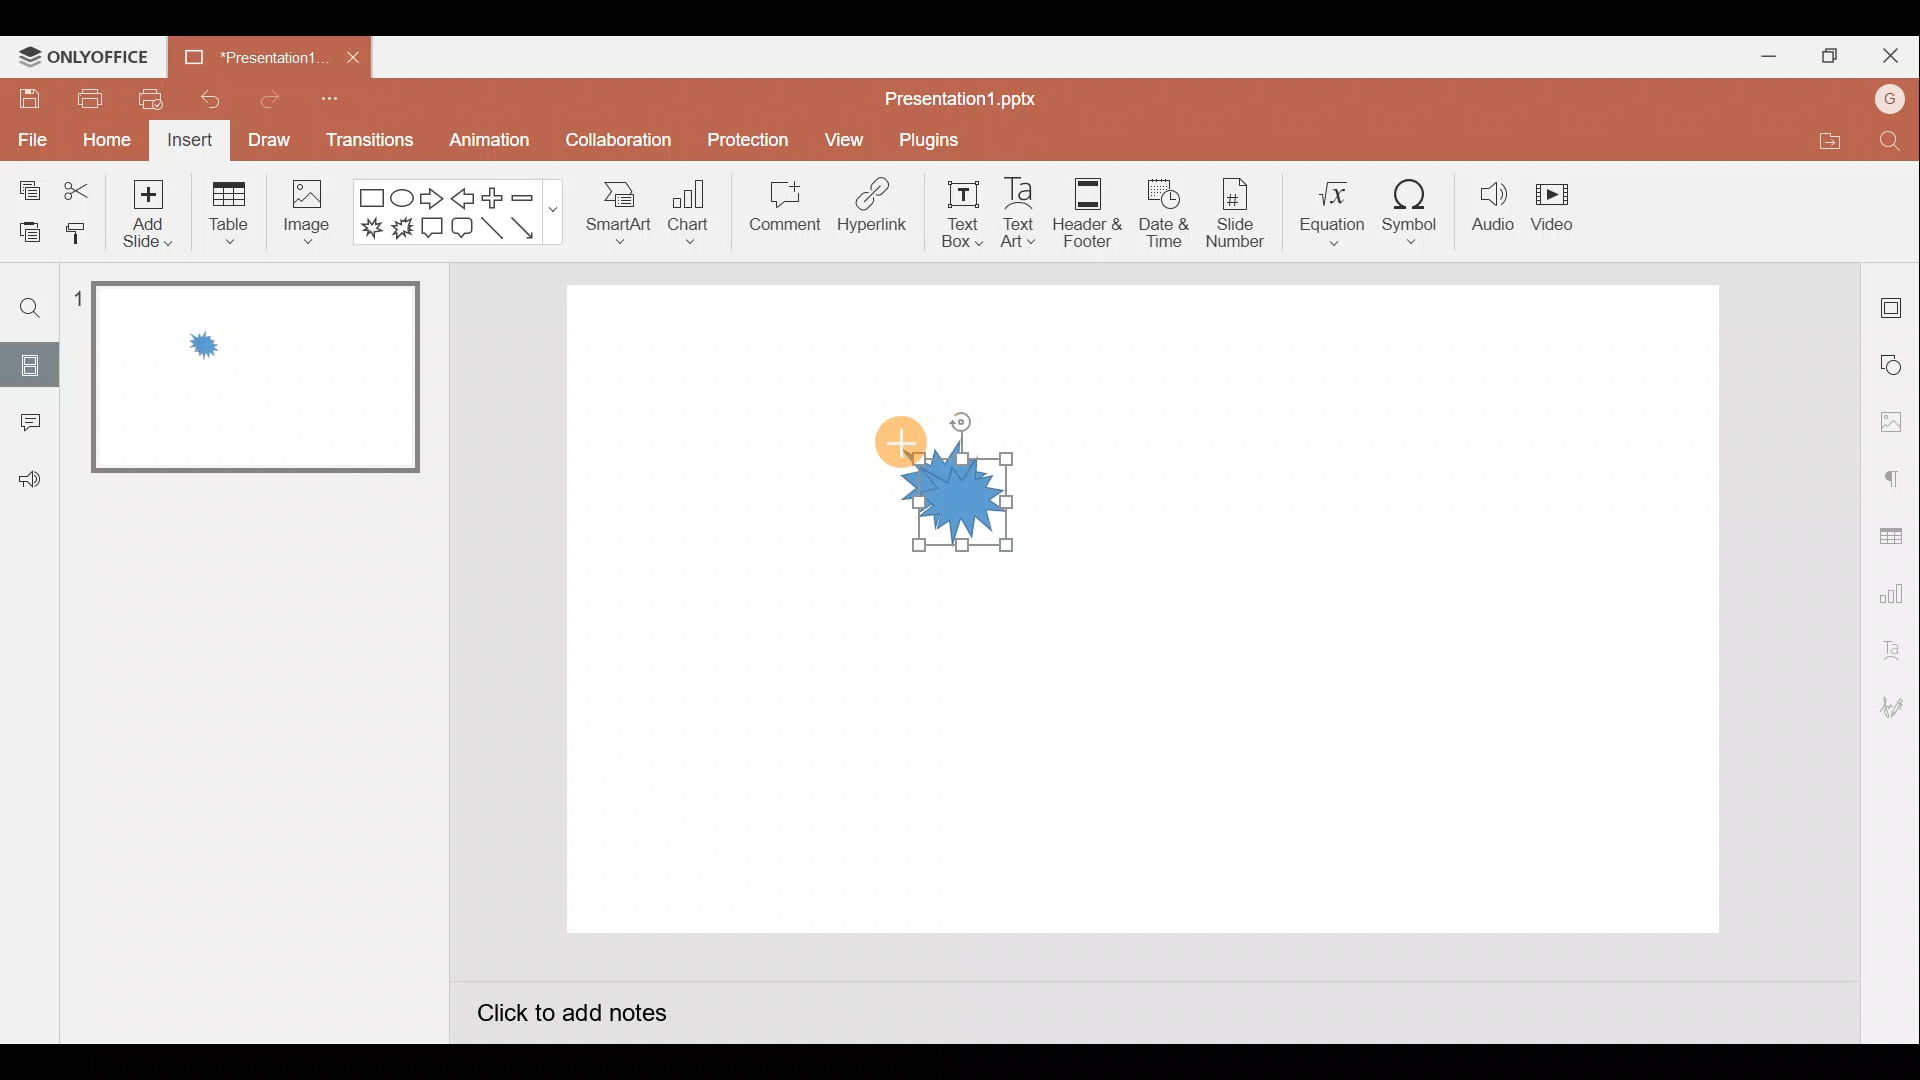  Describe the element at coordinates (747, 133) in the screenshot. I see `Protection` at that location.